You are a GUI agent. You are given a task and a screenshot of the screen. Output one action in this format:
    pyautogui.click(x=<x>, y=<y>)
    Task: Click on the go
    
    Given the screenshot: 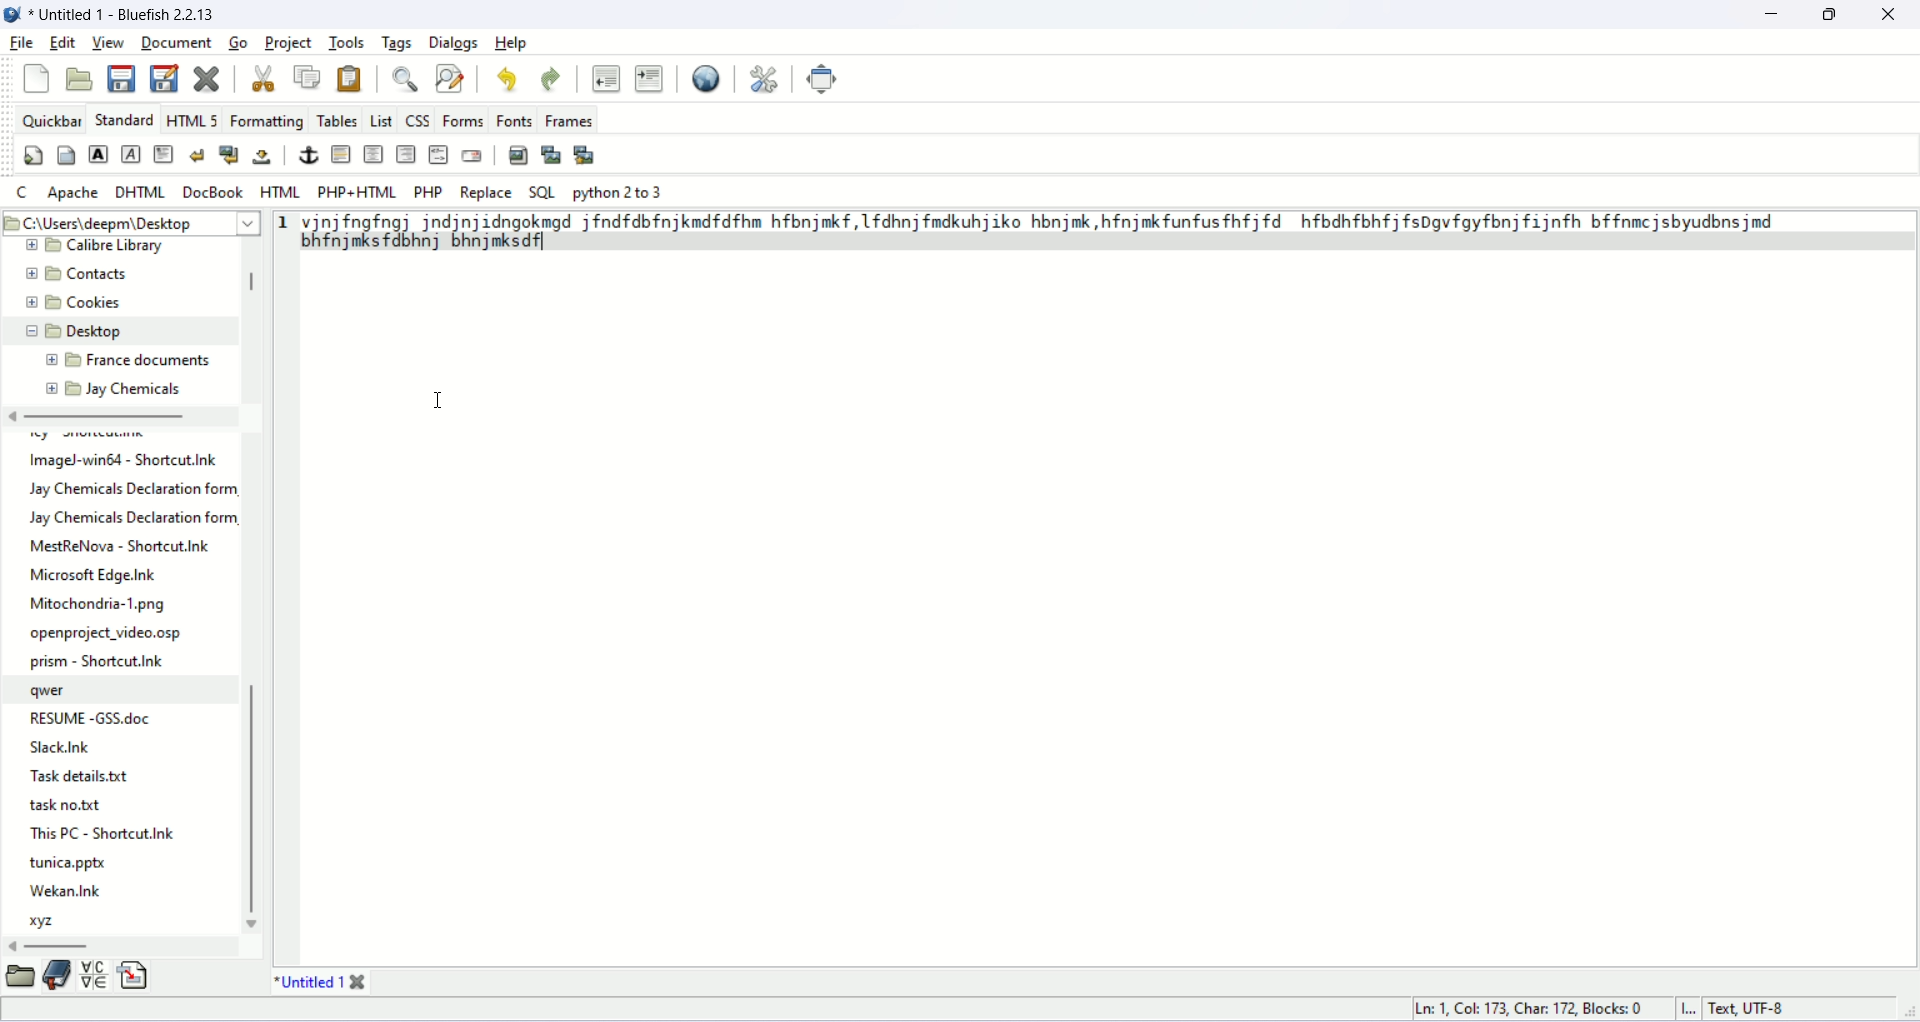 What is the action you would take?
    pyautogui.click(x=238, y=42)
    